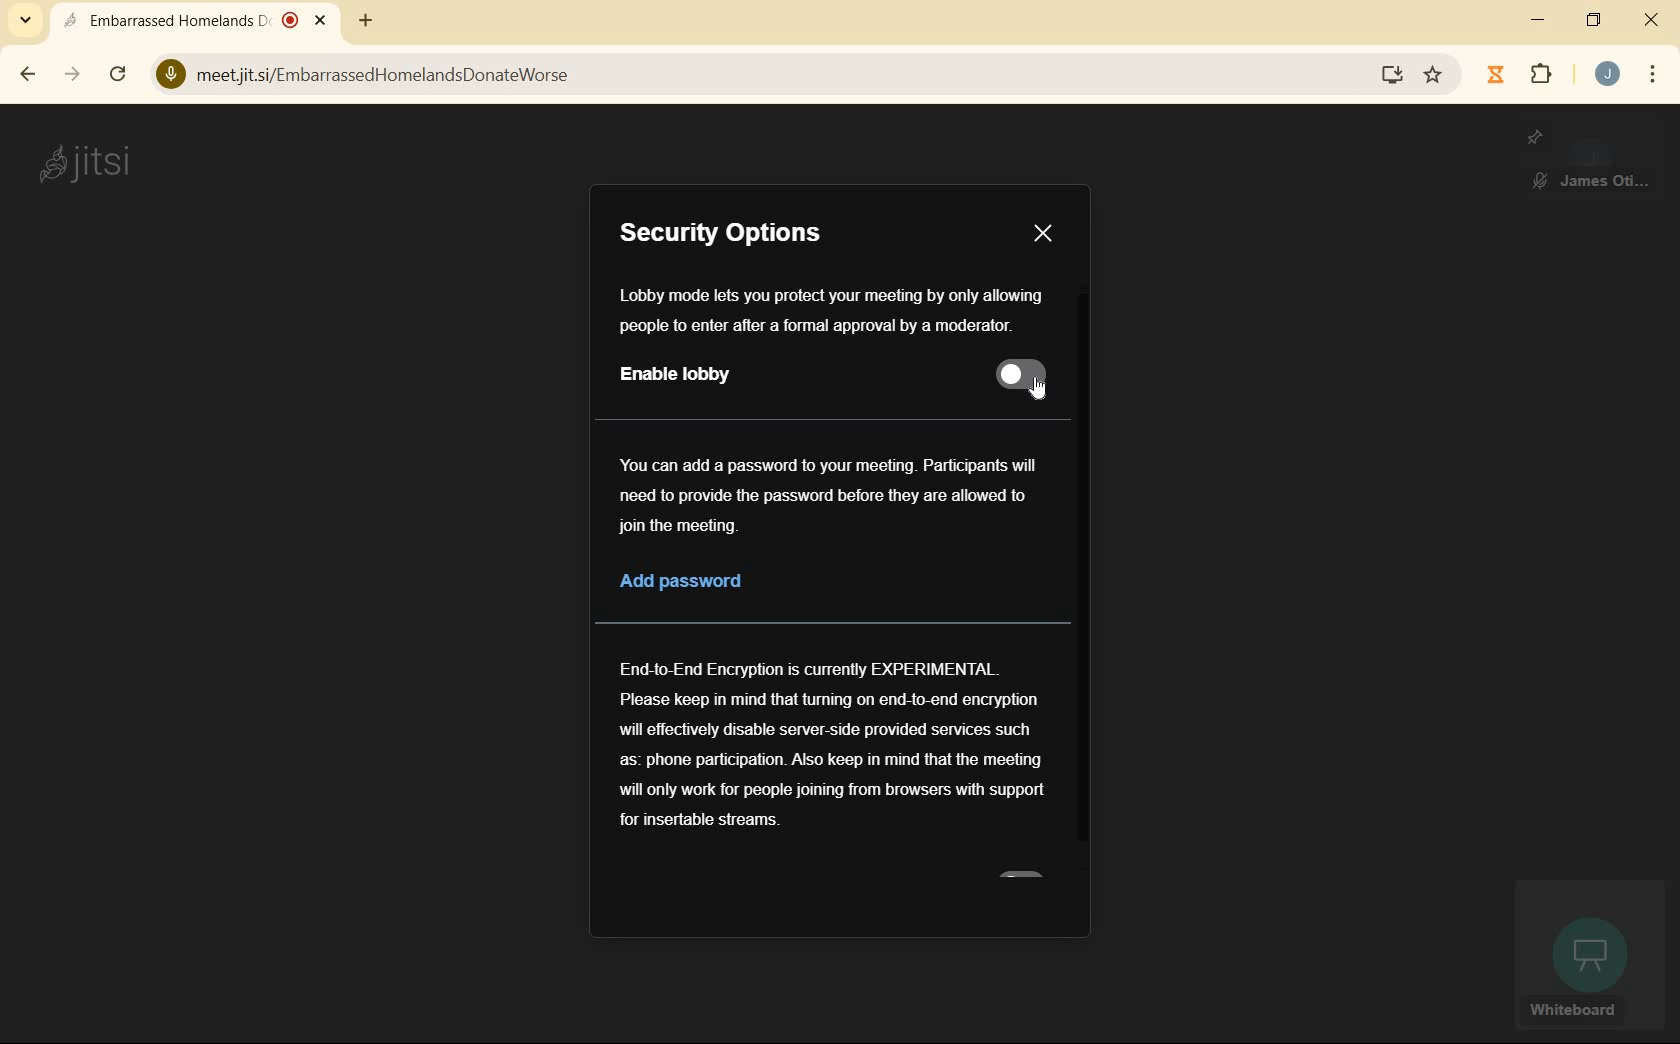 This screenshot has width=1680, height=1044. Describe the element at coordinates (1593, 22) in the screenshot. I see `restore down` at that location.